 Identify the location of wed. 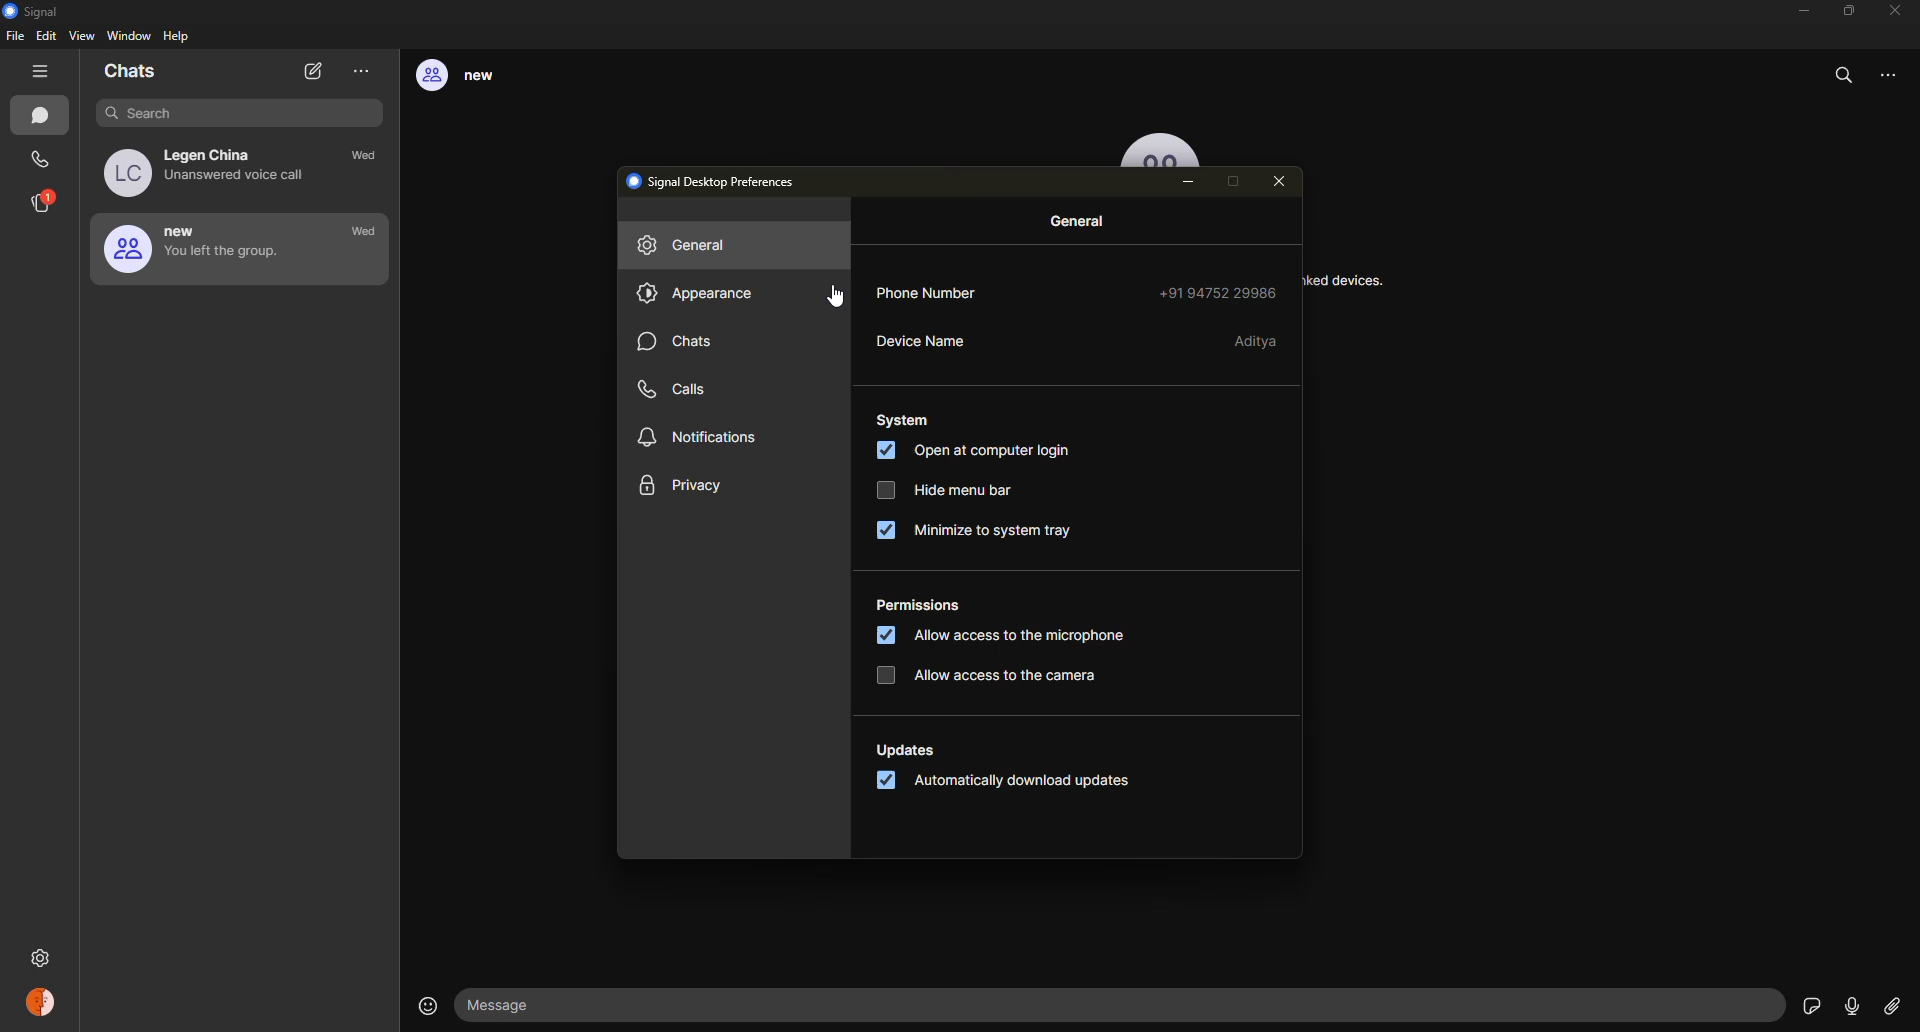
(364, 232).